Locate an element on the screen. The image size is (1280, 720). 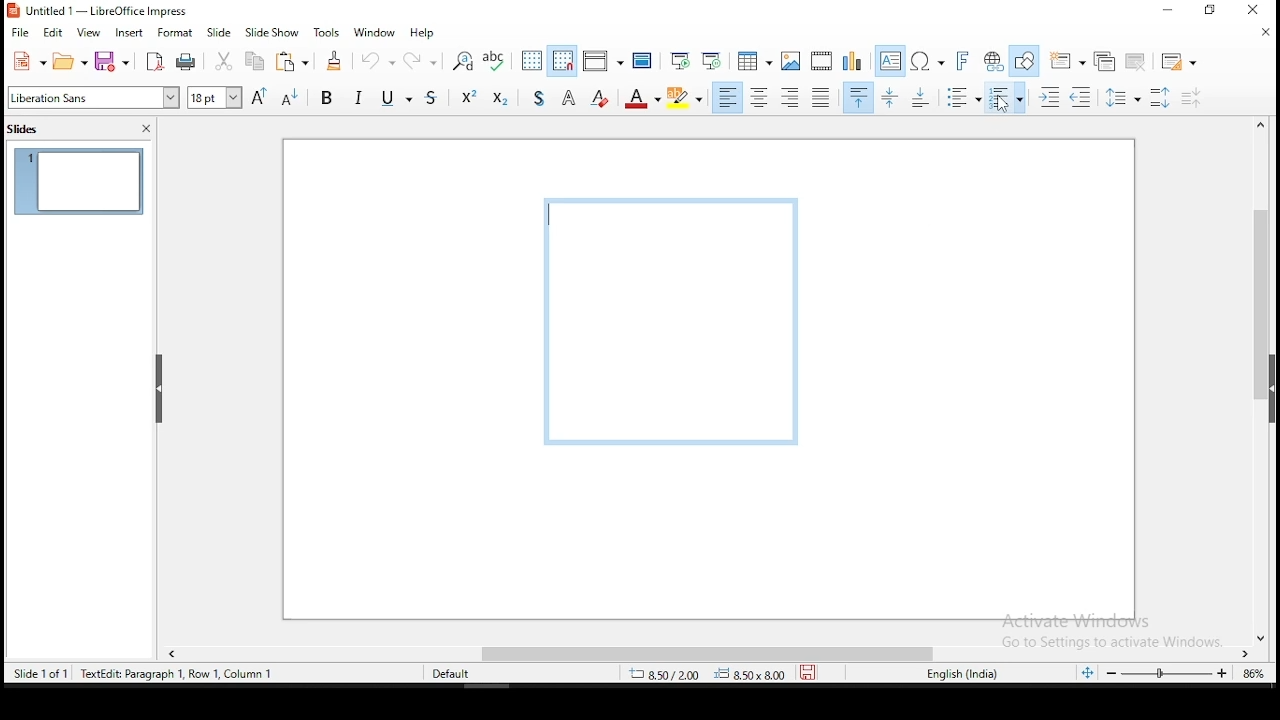
find and replace is located at coordinates (464, 61).